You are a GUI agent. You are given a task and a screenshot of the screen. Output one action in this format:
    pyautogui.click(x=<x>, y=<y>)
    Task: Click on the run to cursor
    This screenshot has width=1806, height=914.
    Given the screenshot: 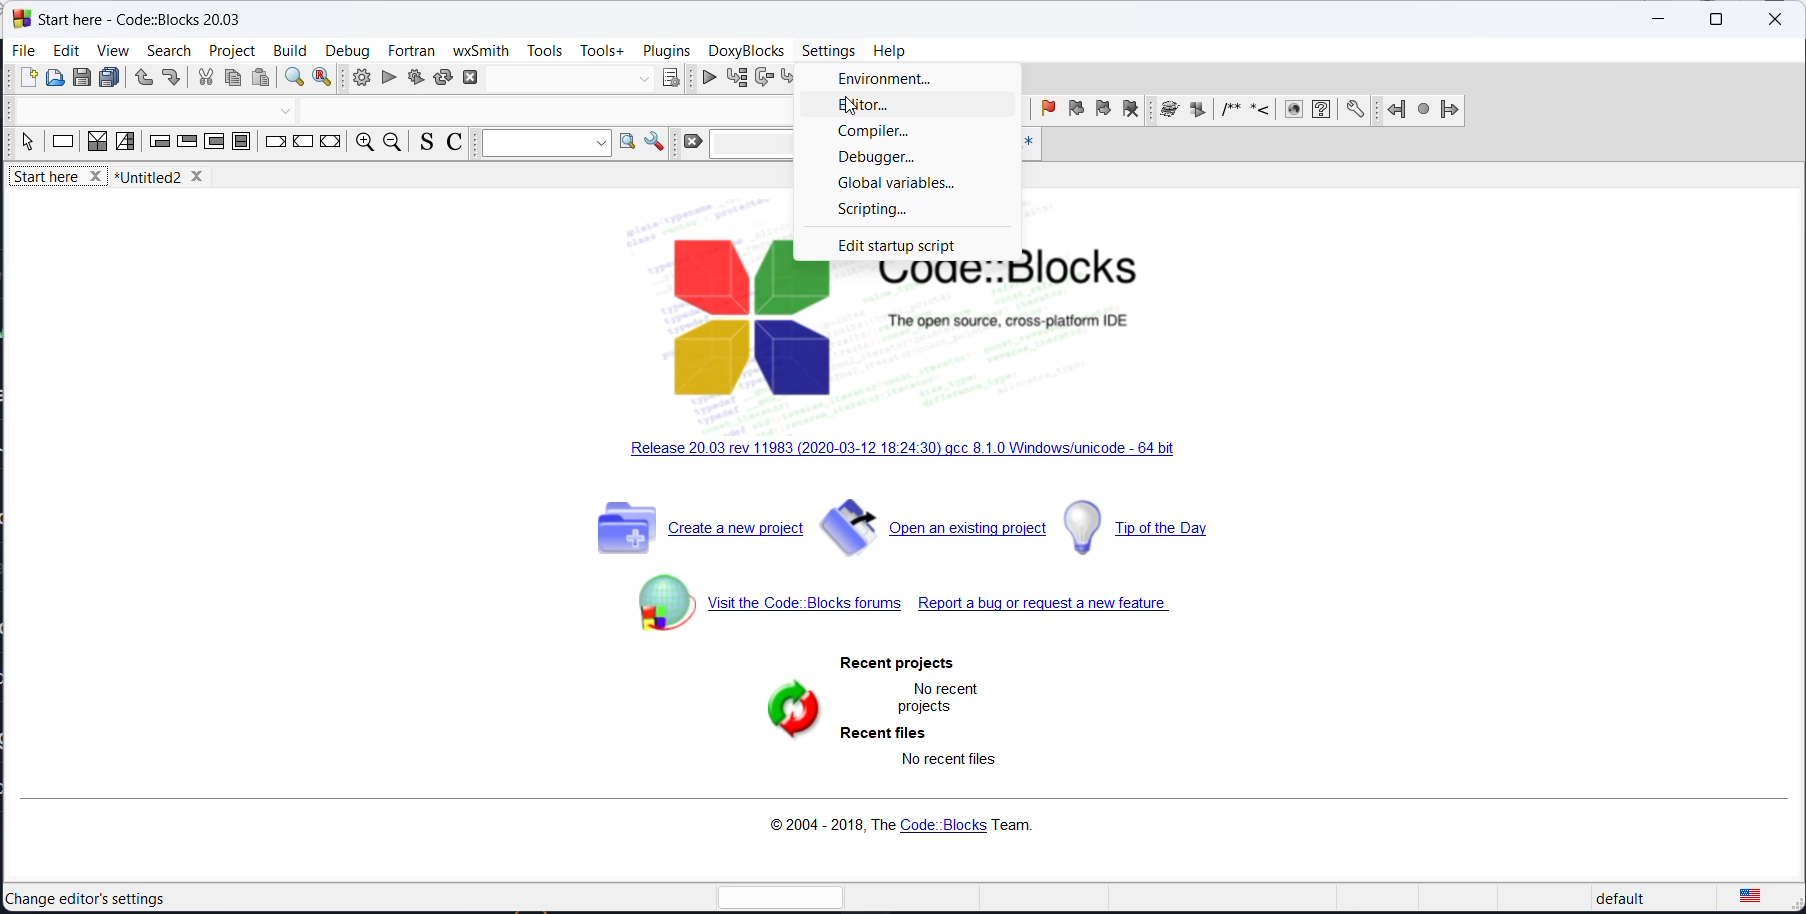 What is the action you would take?
    pyautogui.click(x=734, y=78)
    